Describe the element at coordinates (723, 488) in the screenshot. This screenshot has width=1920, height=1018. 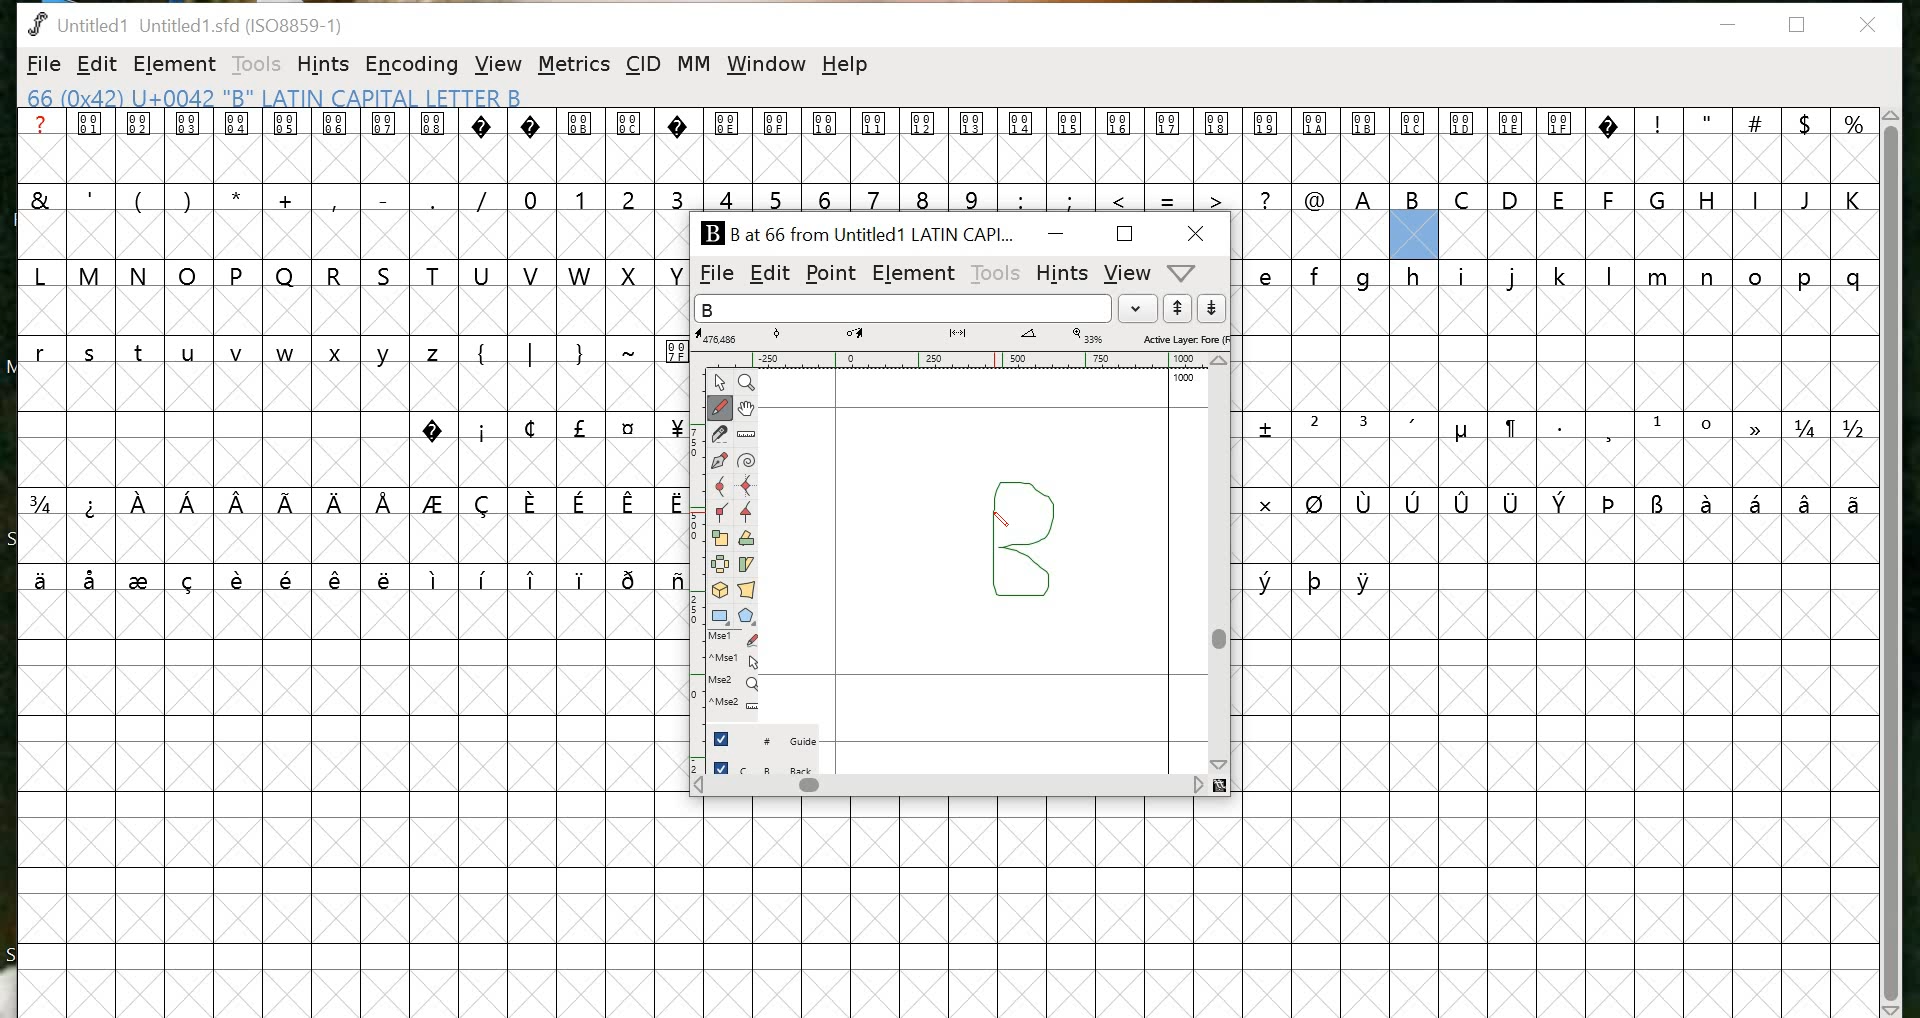
I see `Curve` at that location.